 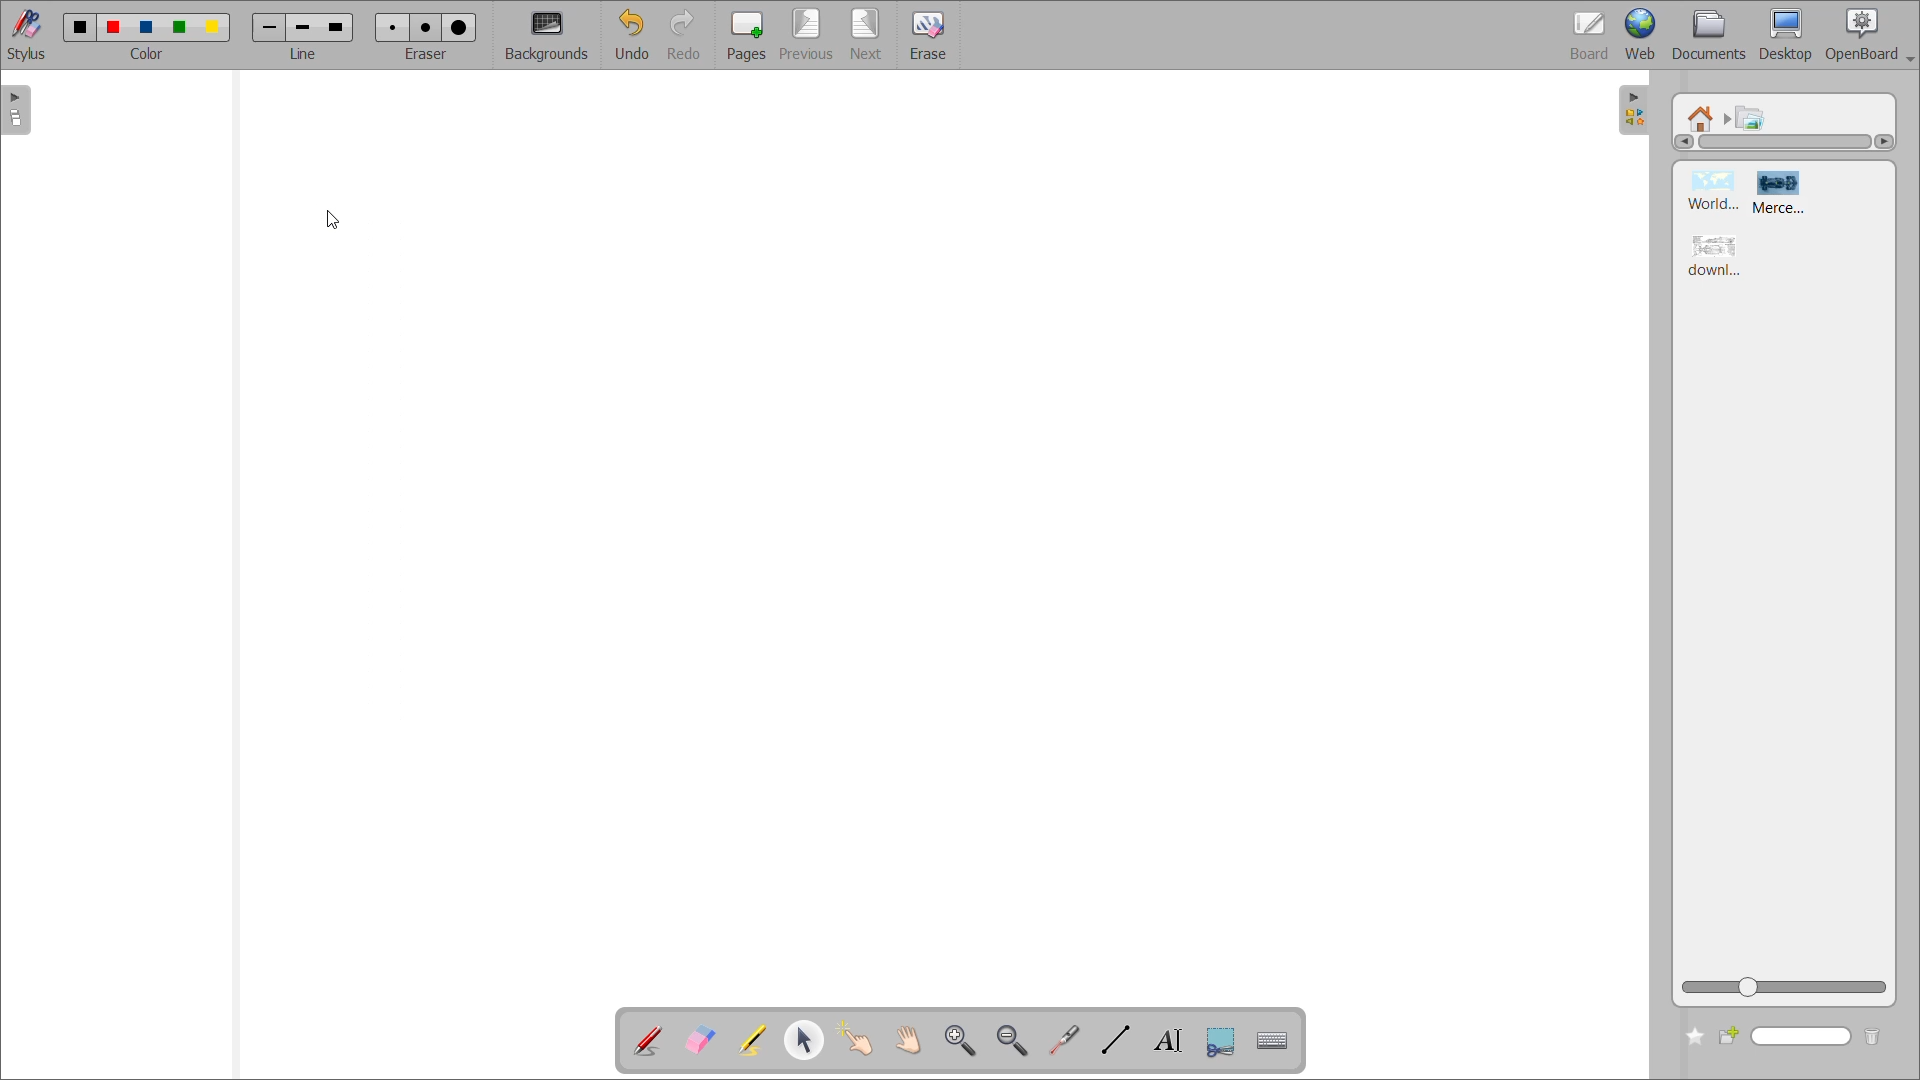 I want to click on add to favorites, so click(x=1692, y=1040).